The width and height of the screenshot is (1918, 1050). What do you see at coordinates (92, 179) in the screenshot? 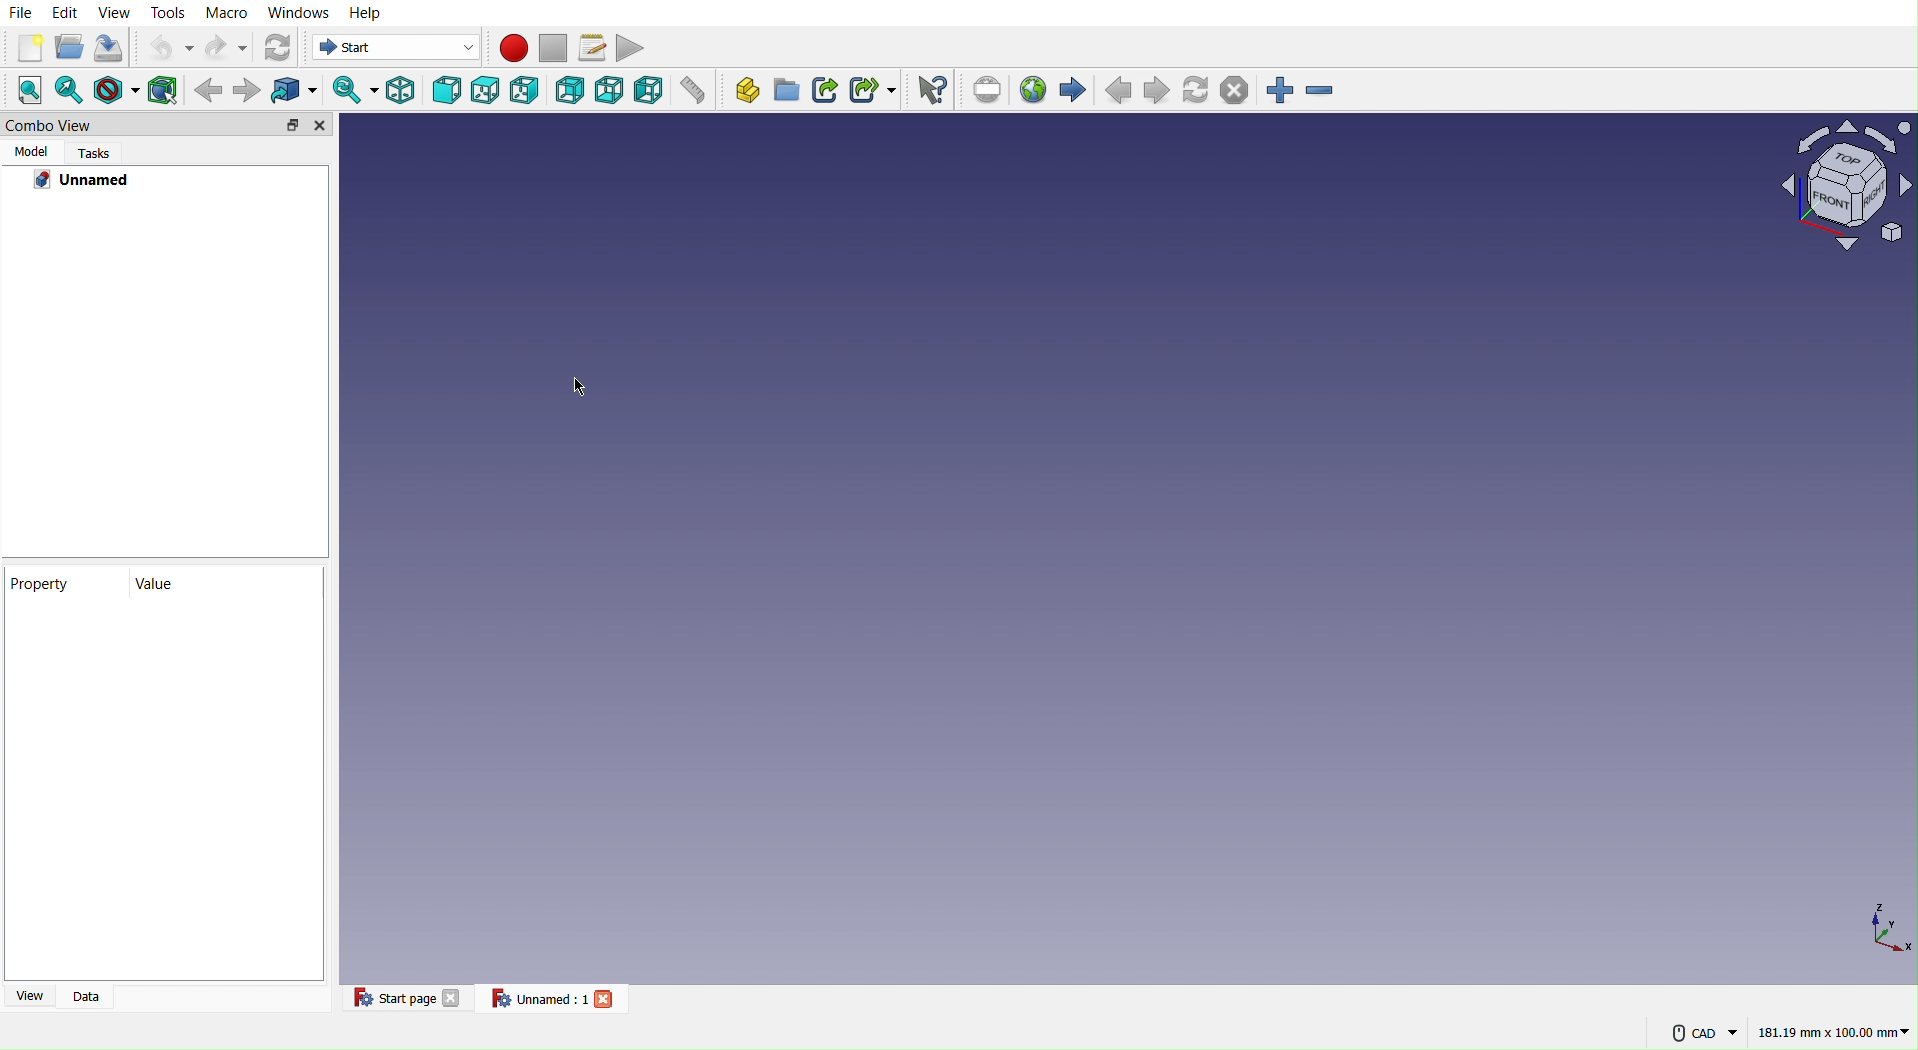
I see `Unnamed project` at bounding box center [92, 179].